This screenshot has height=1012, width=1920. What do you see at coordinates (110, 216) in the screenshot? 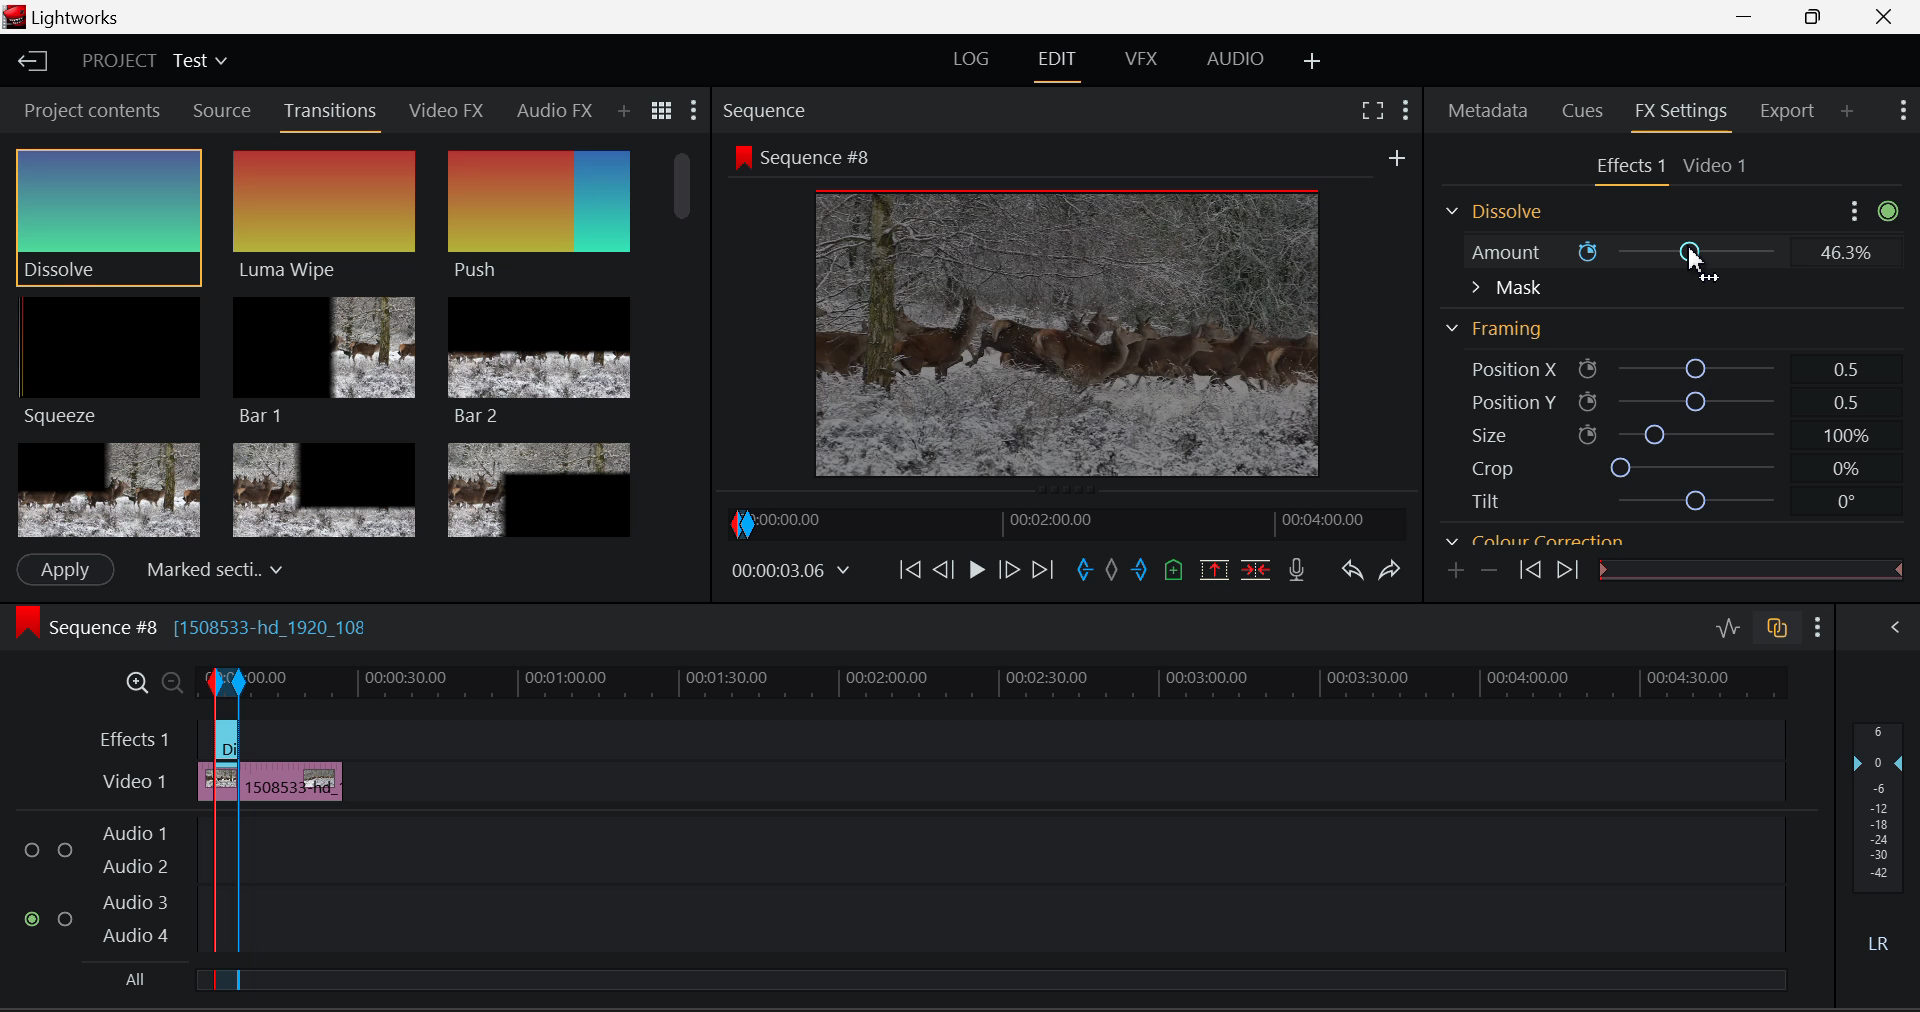
I see `Cursor MOUSE_DOWN on Dissolve` at bounding box center [110, 216].